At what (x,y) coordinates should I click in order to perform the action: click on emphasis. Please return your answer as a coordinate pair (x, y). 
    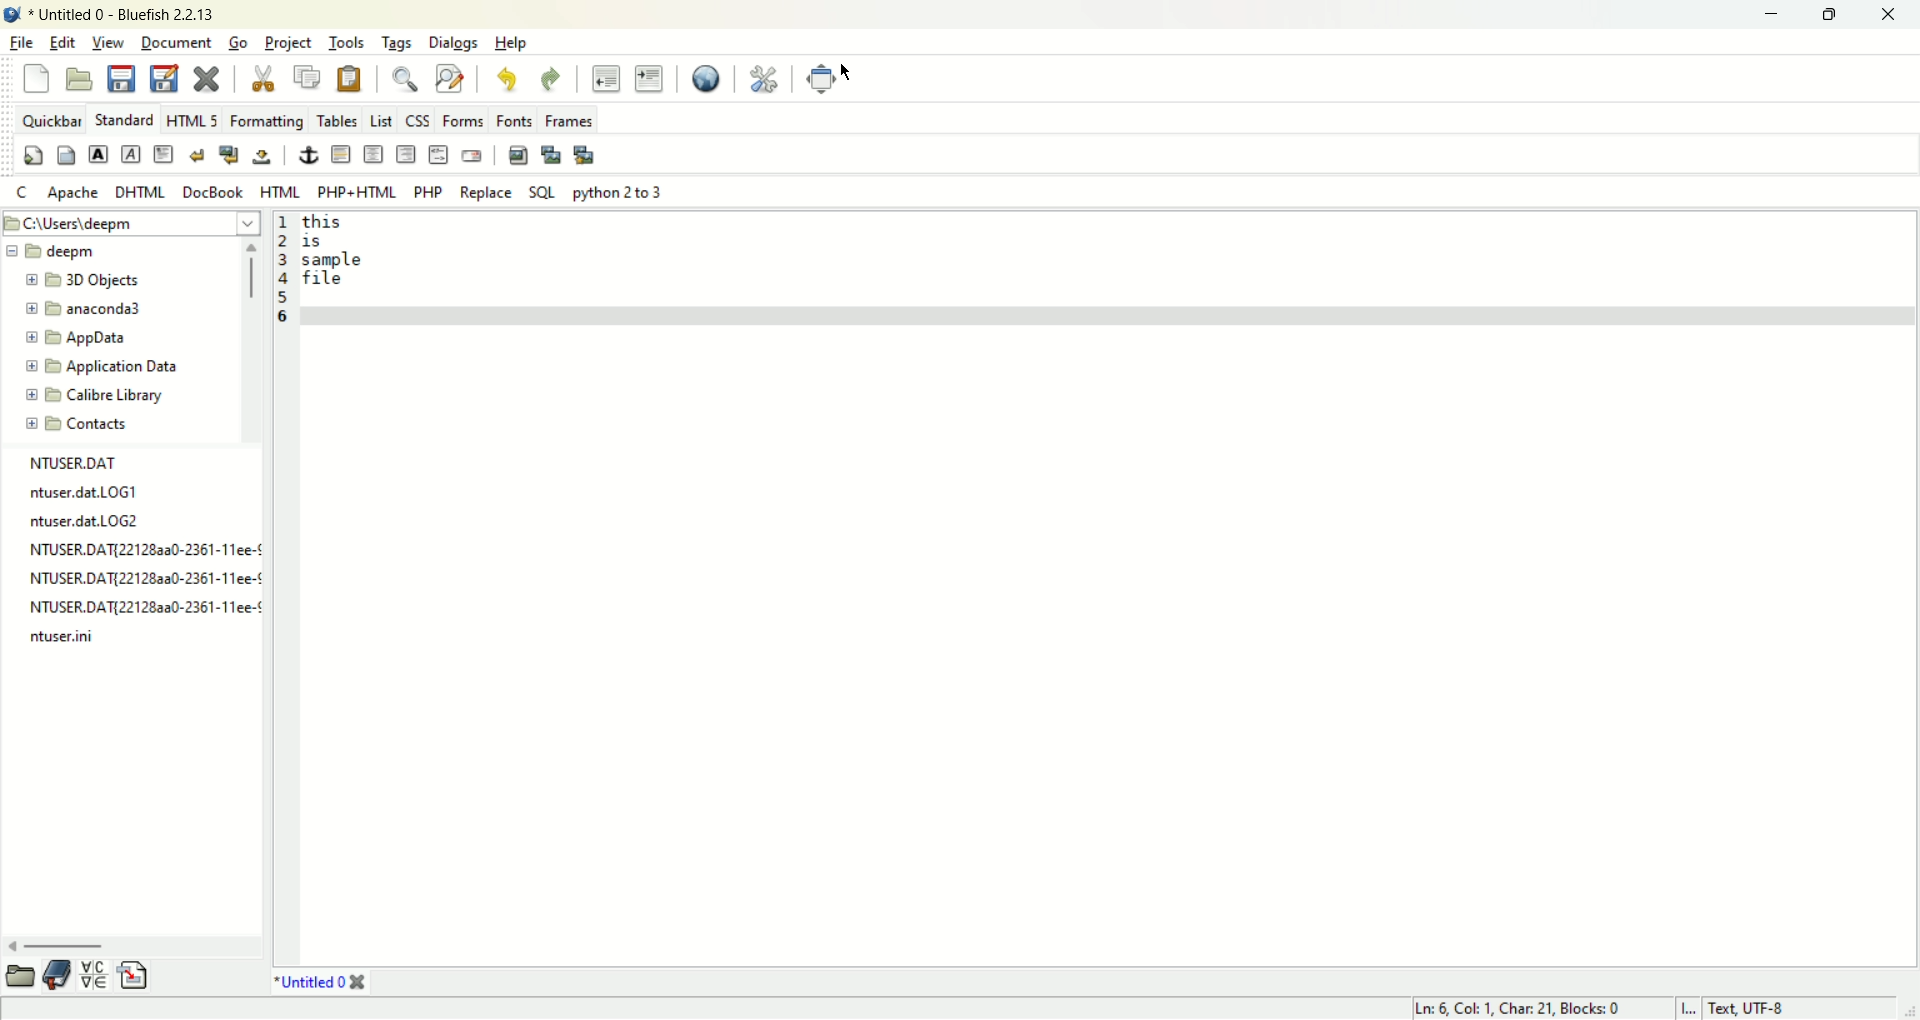
    Looking at the image, I should click on (131, 154).